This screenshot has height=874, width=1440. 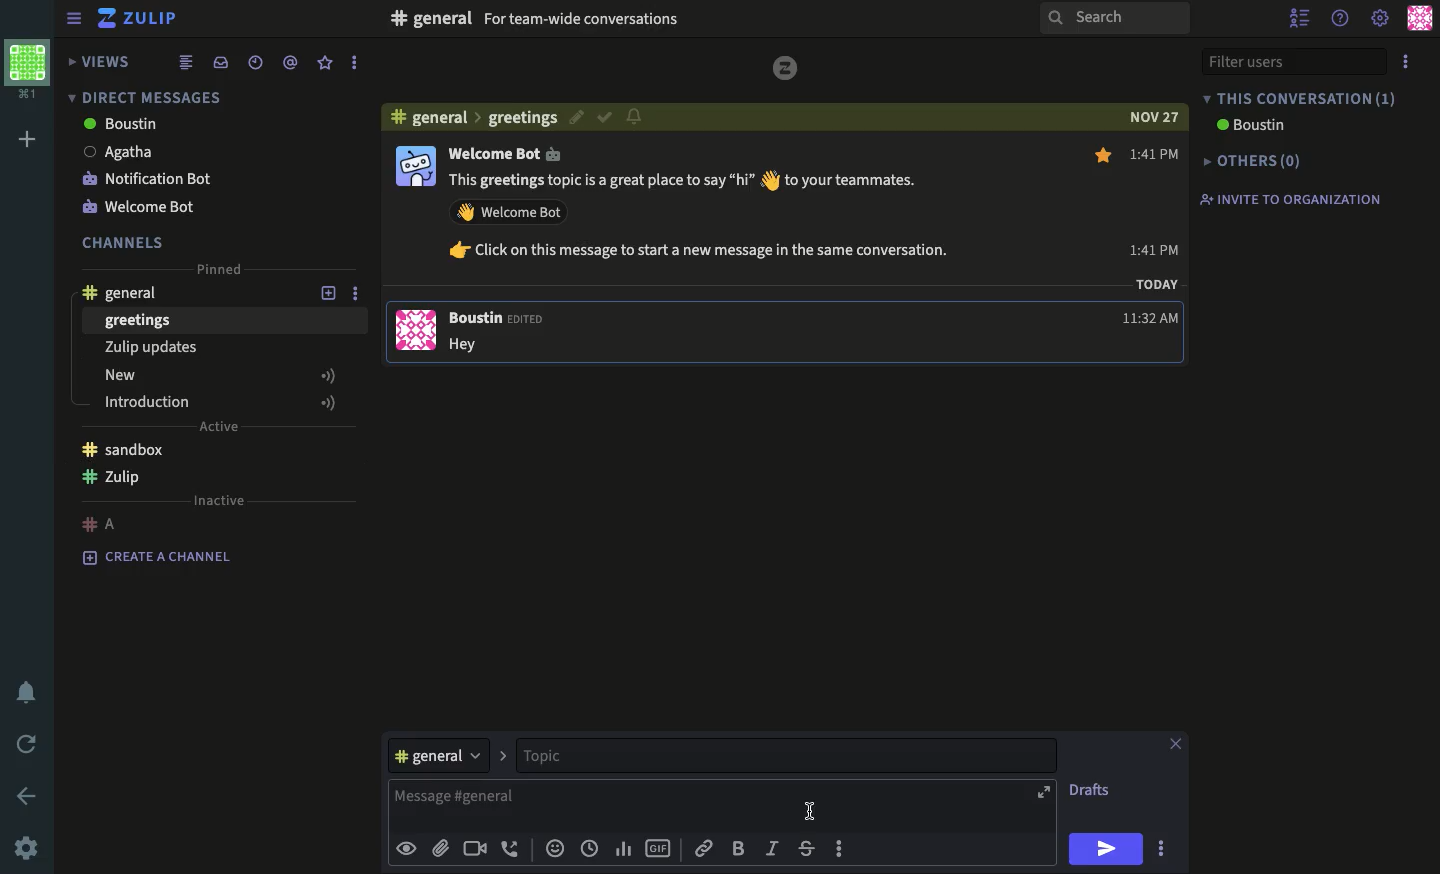 What do you see at coordinates (603, 118) in the screenshot?
I see `correct` at bounding box center [603, 118].